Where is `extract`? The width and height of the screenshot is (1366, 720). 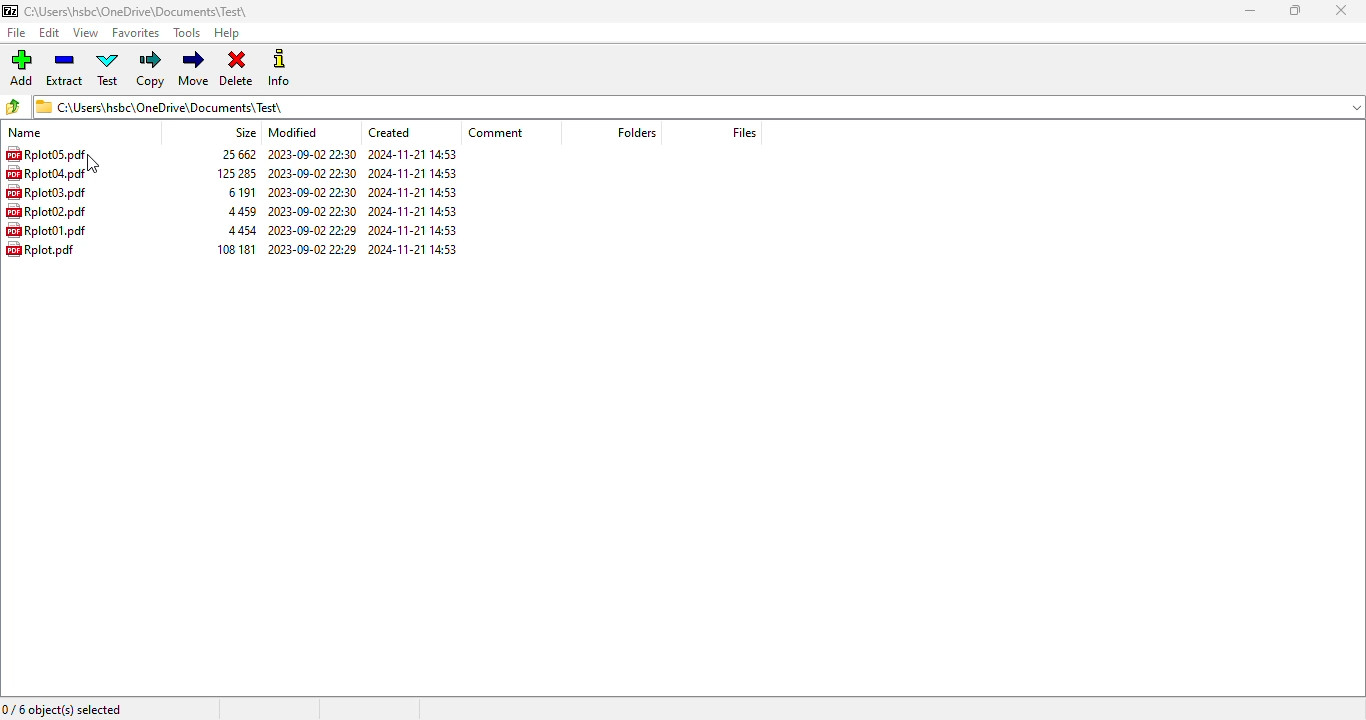
extract is located at coordinates (66, 68).